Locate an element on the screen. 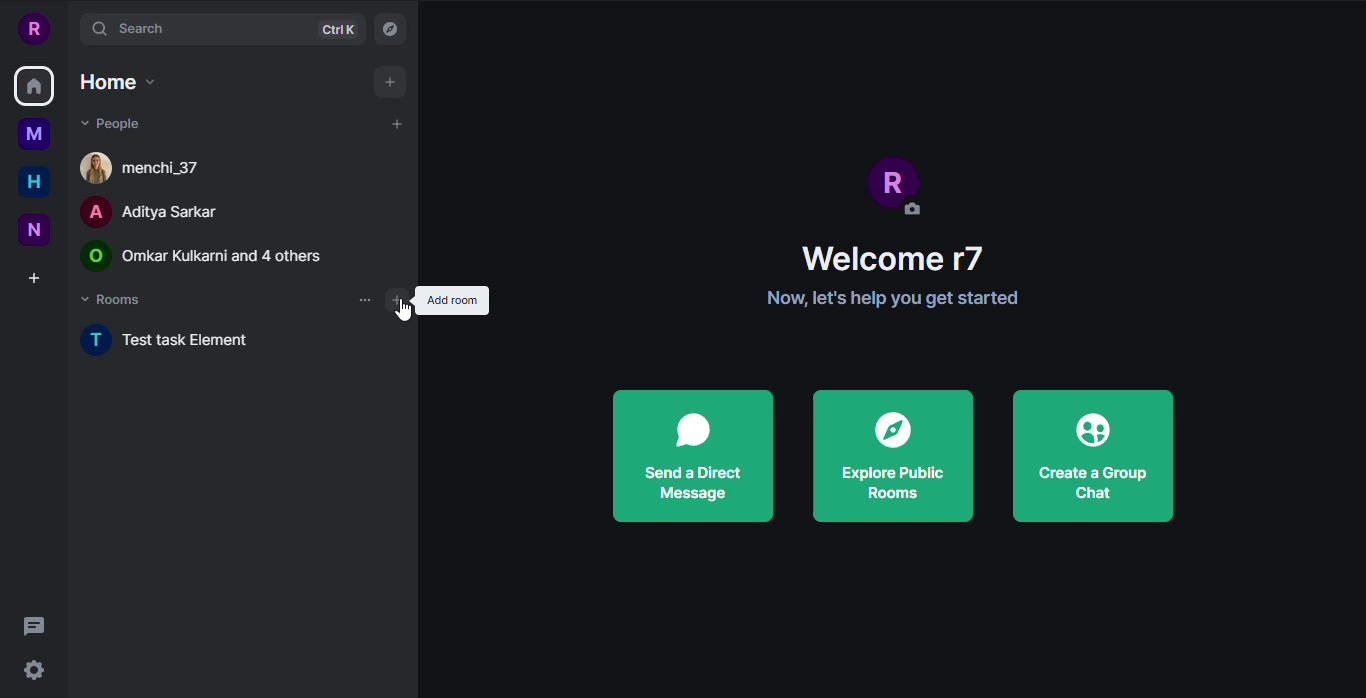  search is located at coordinates (132, 28).